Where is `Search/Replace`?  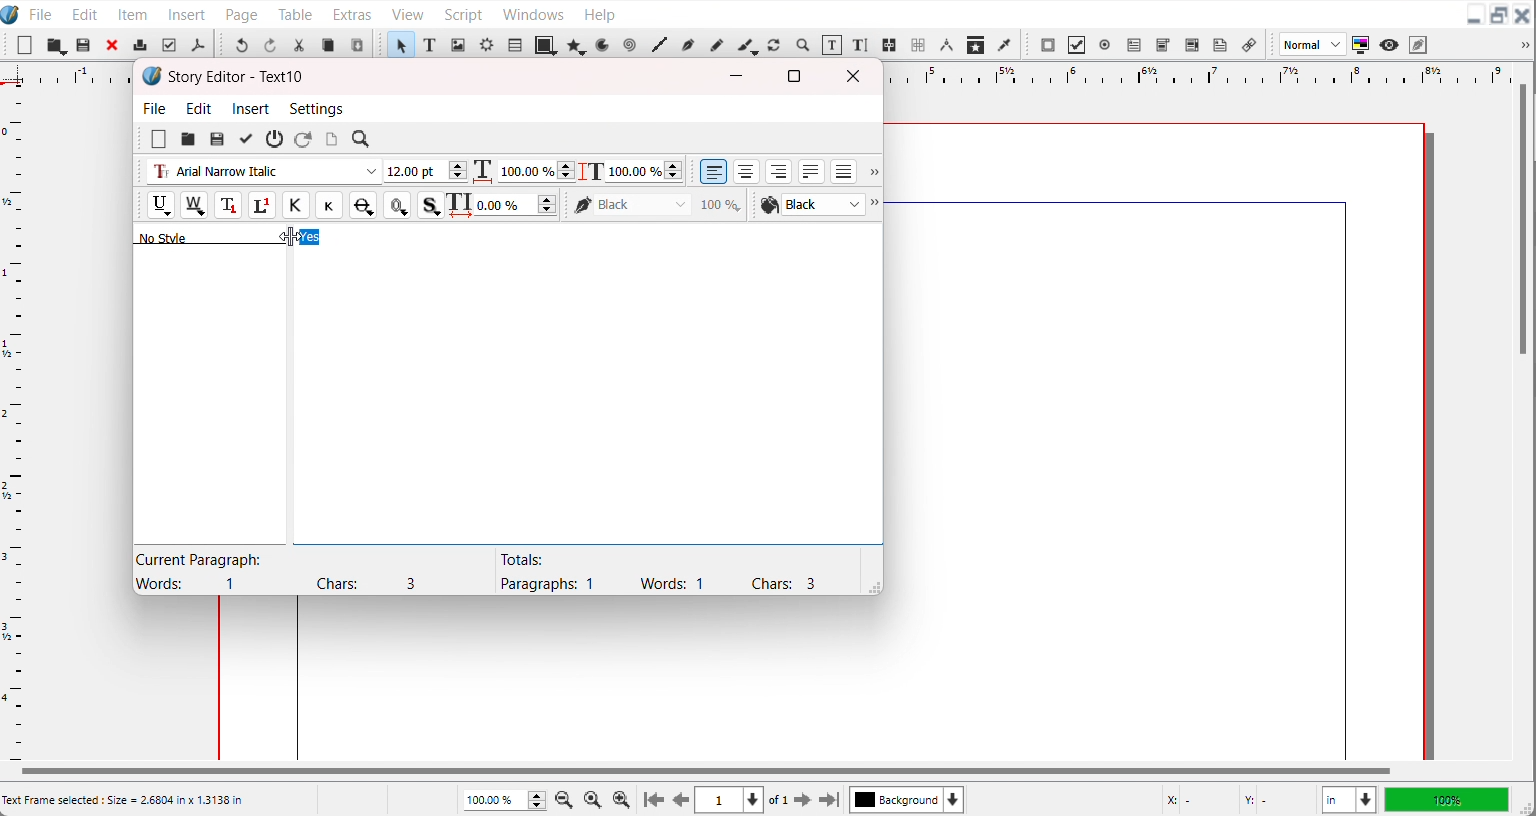 Search/Replace is located at coordinates (363, 140).